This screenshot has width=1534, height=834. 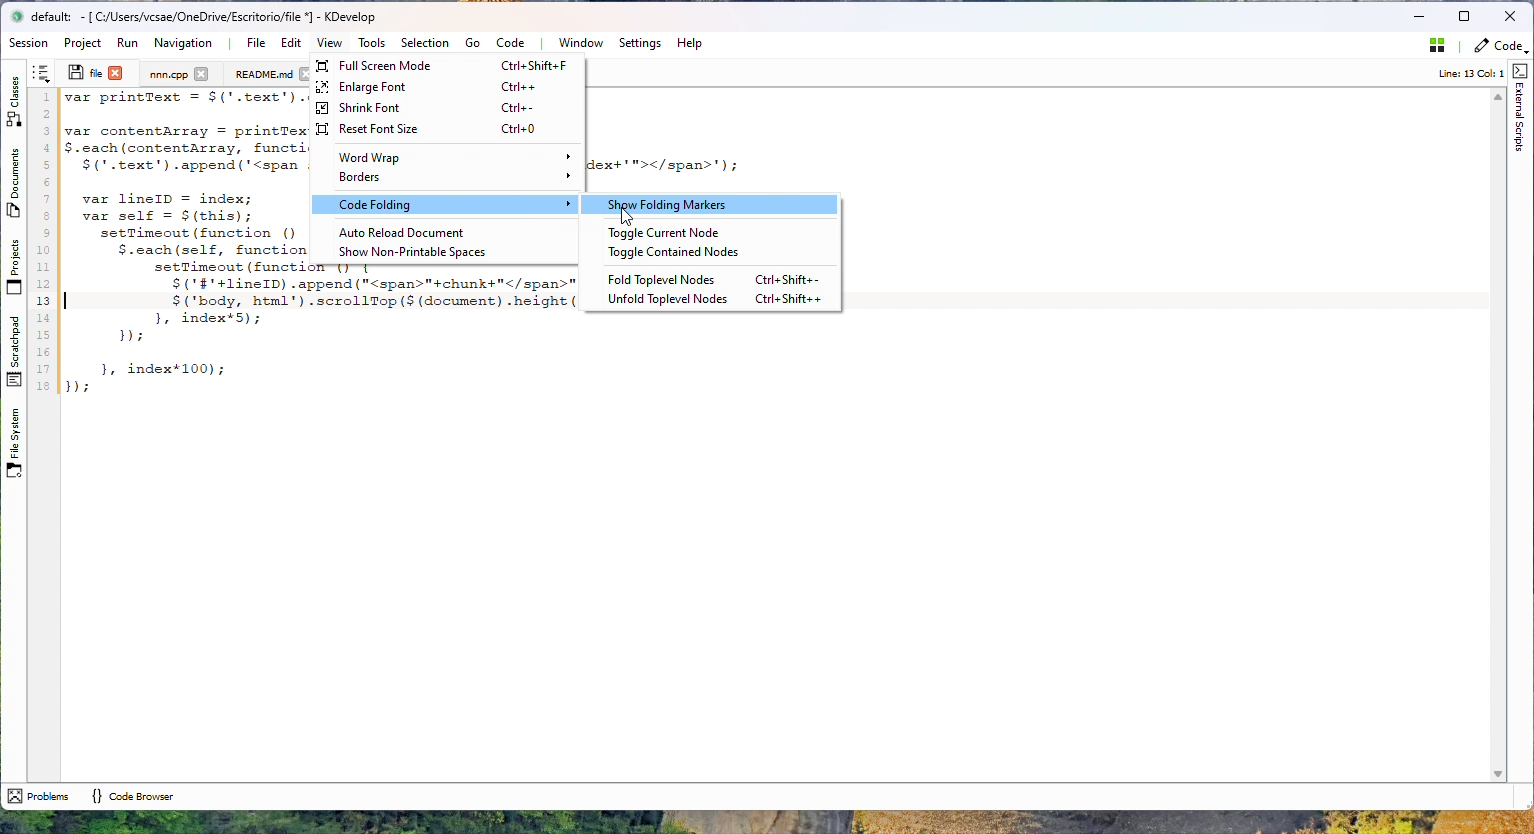 What do you see at coordinates (263, 74) in the screenshot?
I see `Document` at bounding box center [263, 74].